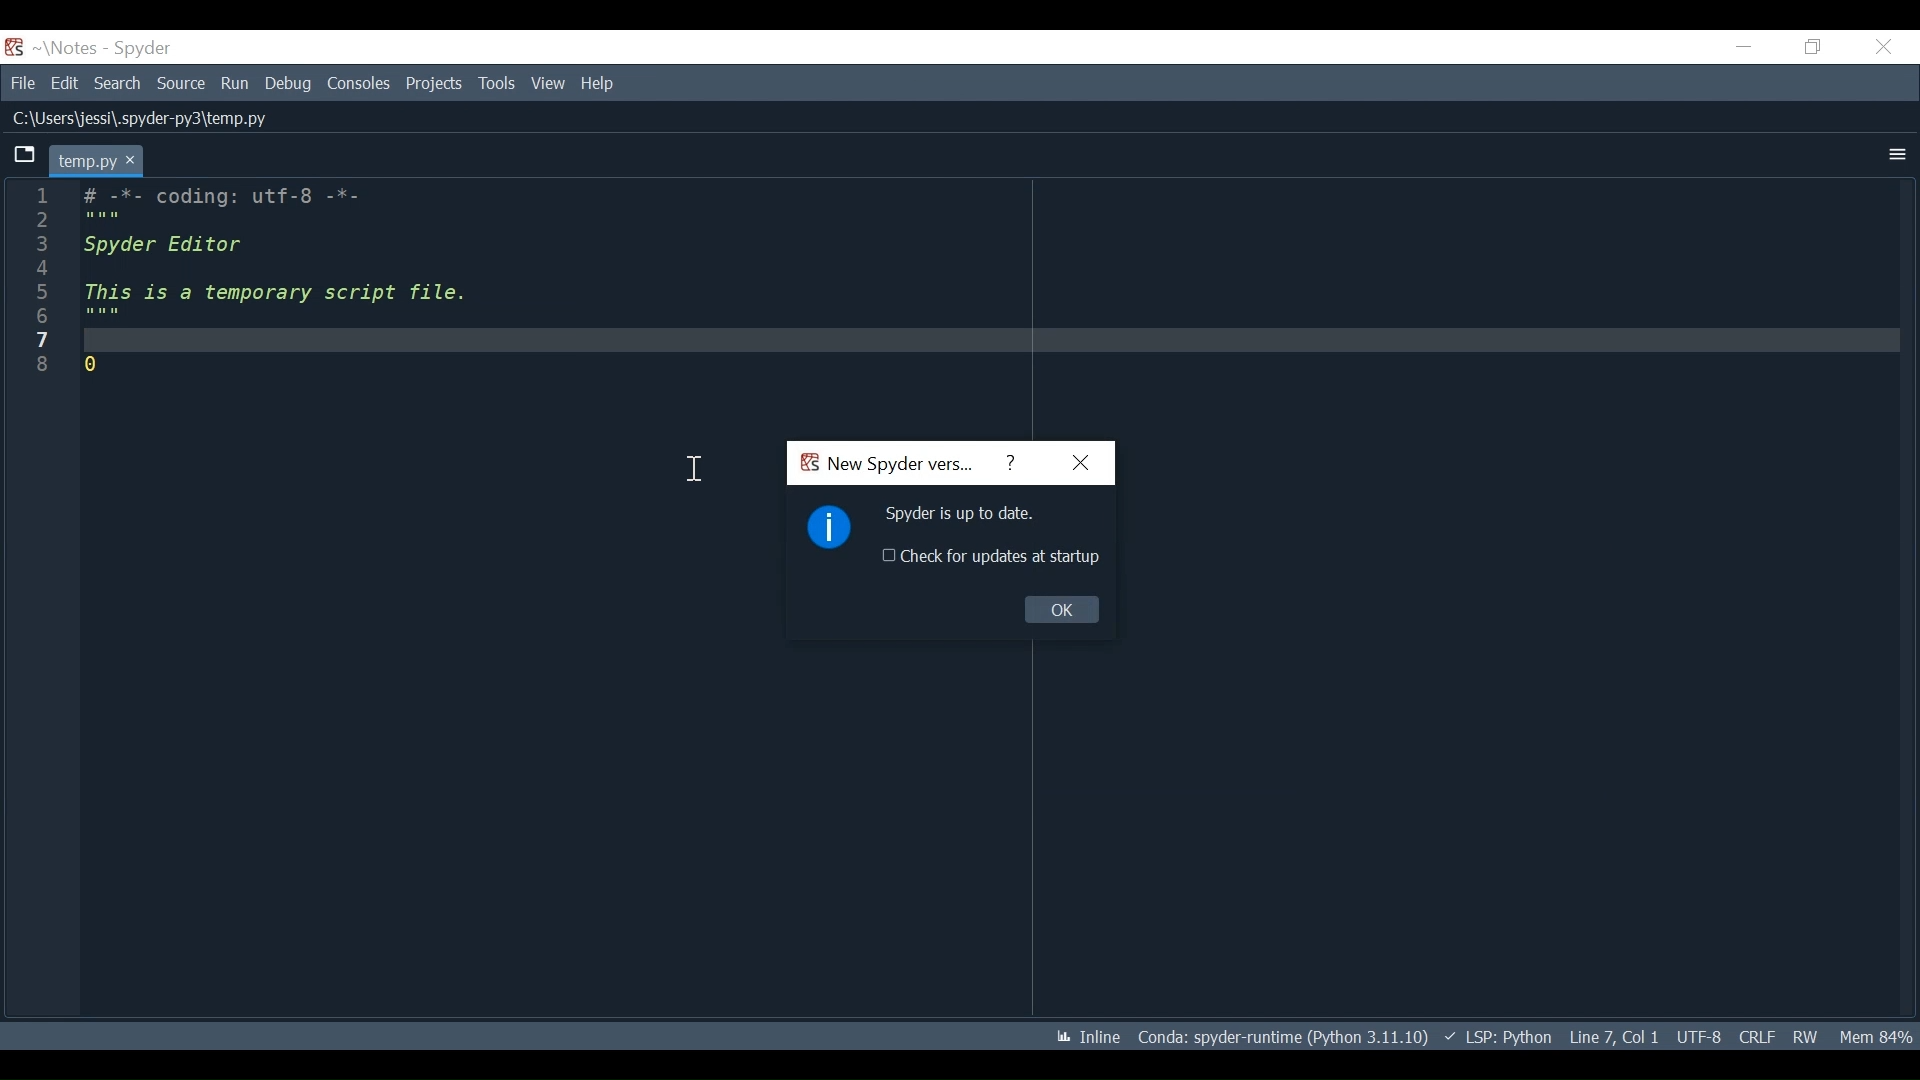 The height and width of the screenshot is (1080, 1920). What do you see at coordinates (1498, 1037) in the screenshot?
I see `LSP: Python` at bounding box center [1498, 1037].